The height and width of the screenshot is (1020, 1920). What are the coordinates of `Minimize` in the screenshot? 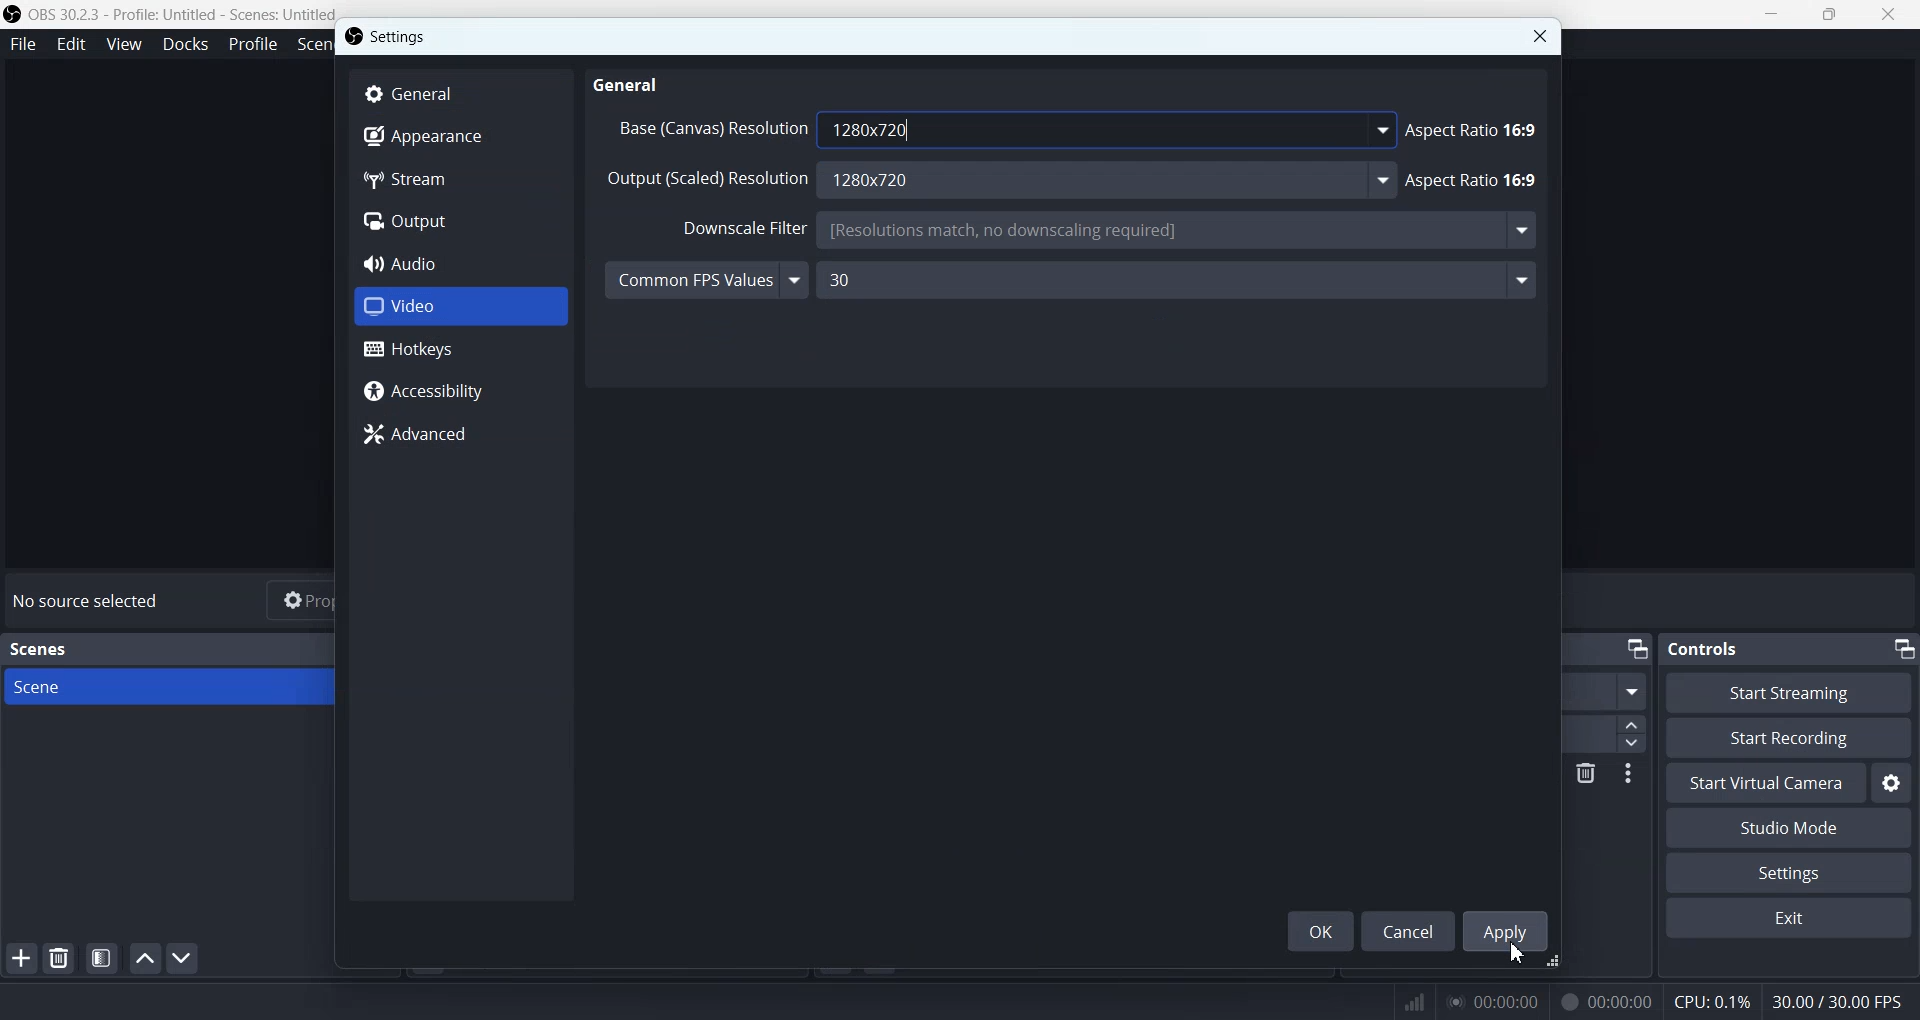 It's located at (1902, 647).